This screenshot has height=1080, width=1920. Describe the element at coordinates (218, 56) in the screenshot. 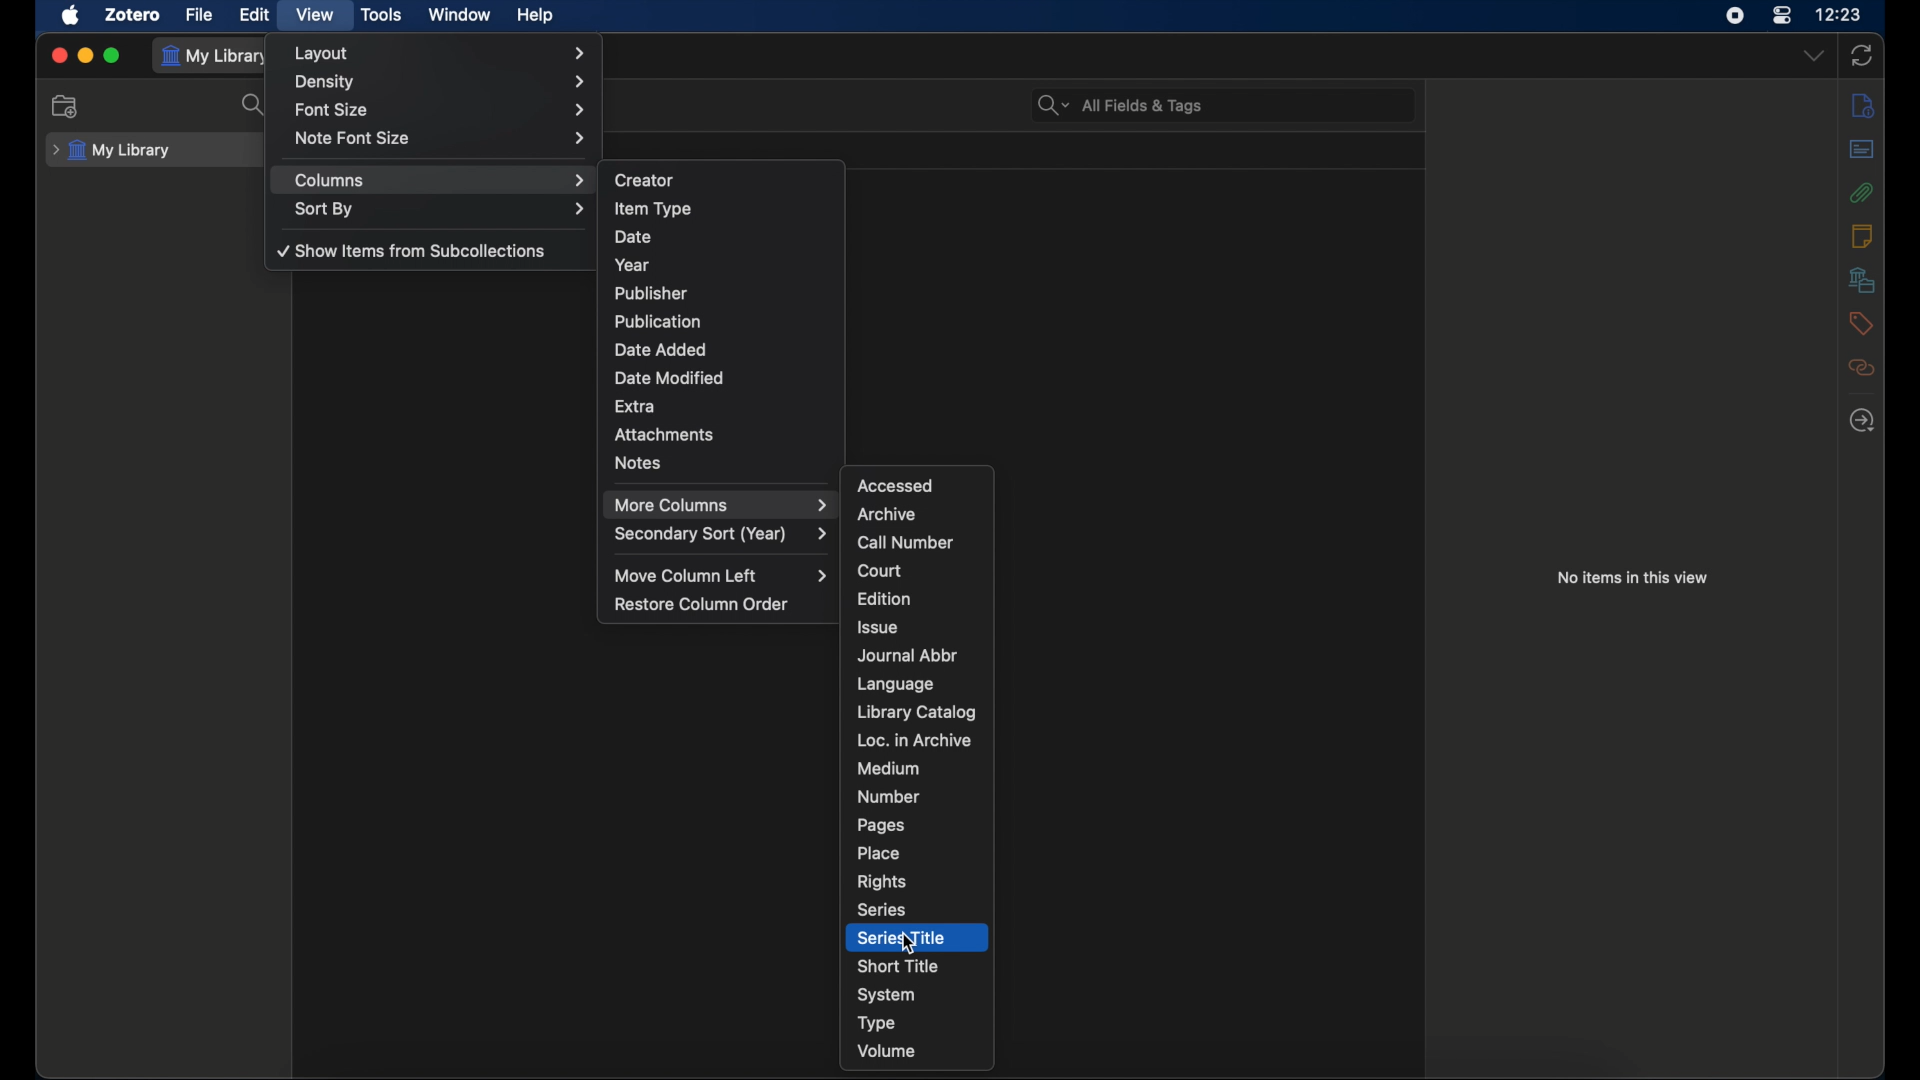

I see `my library` at that location.